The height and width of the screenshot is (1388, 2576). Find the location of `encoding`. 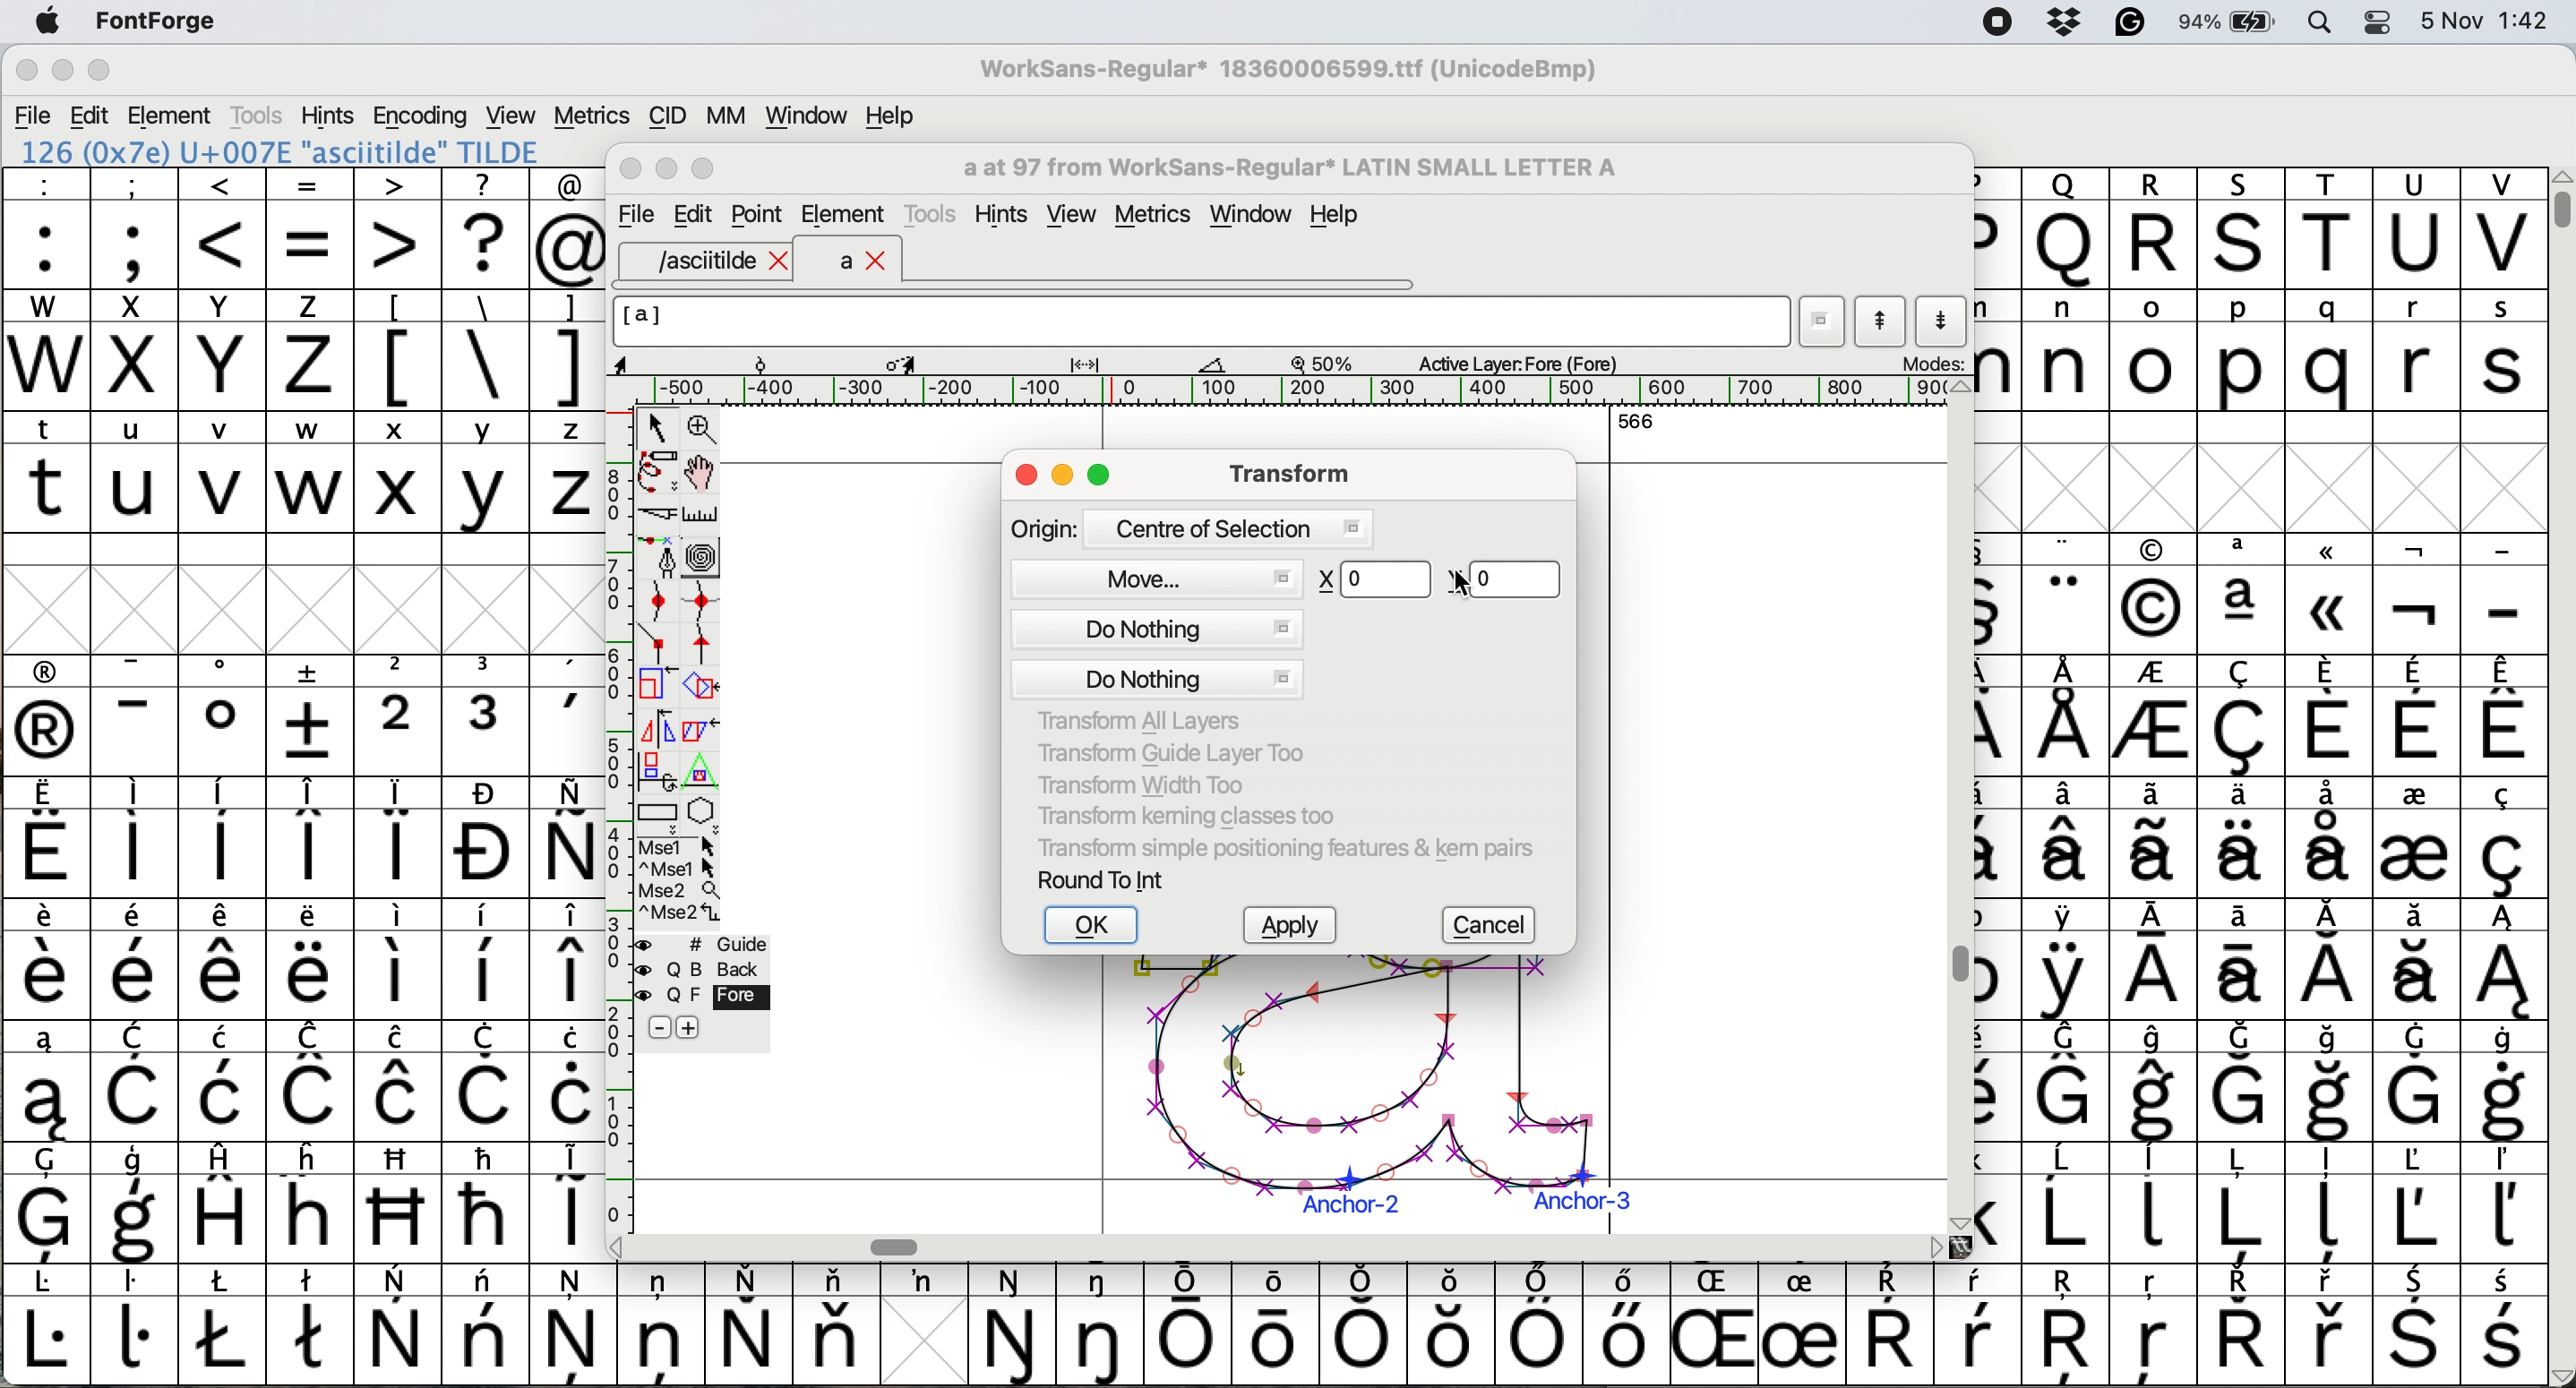

encoding is located at coordinates (422, 116).